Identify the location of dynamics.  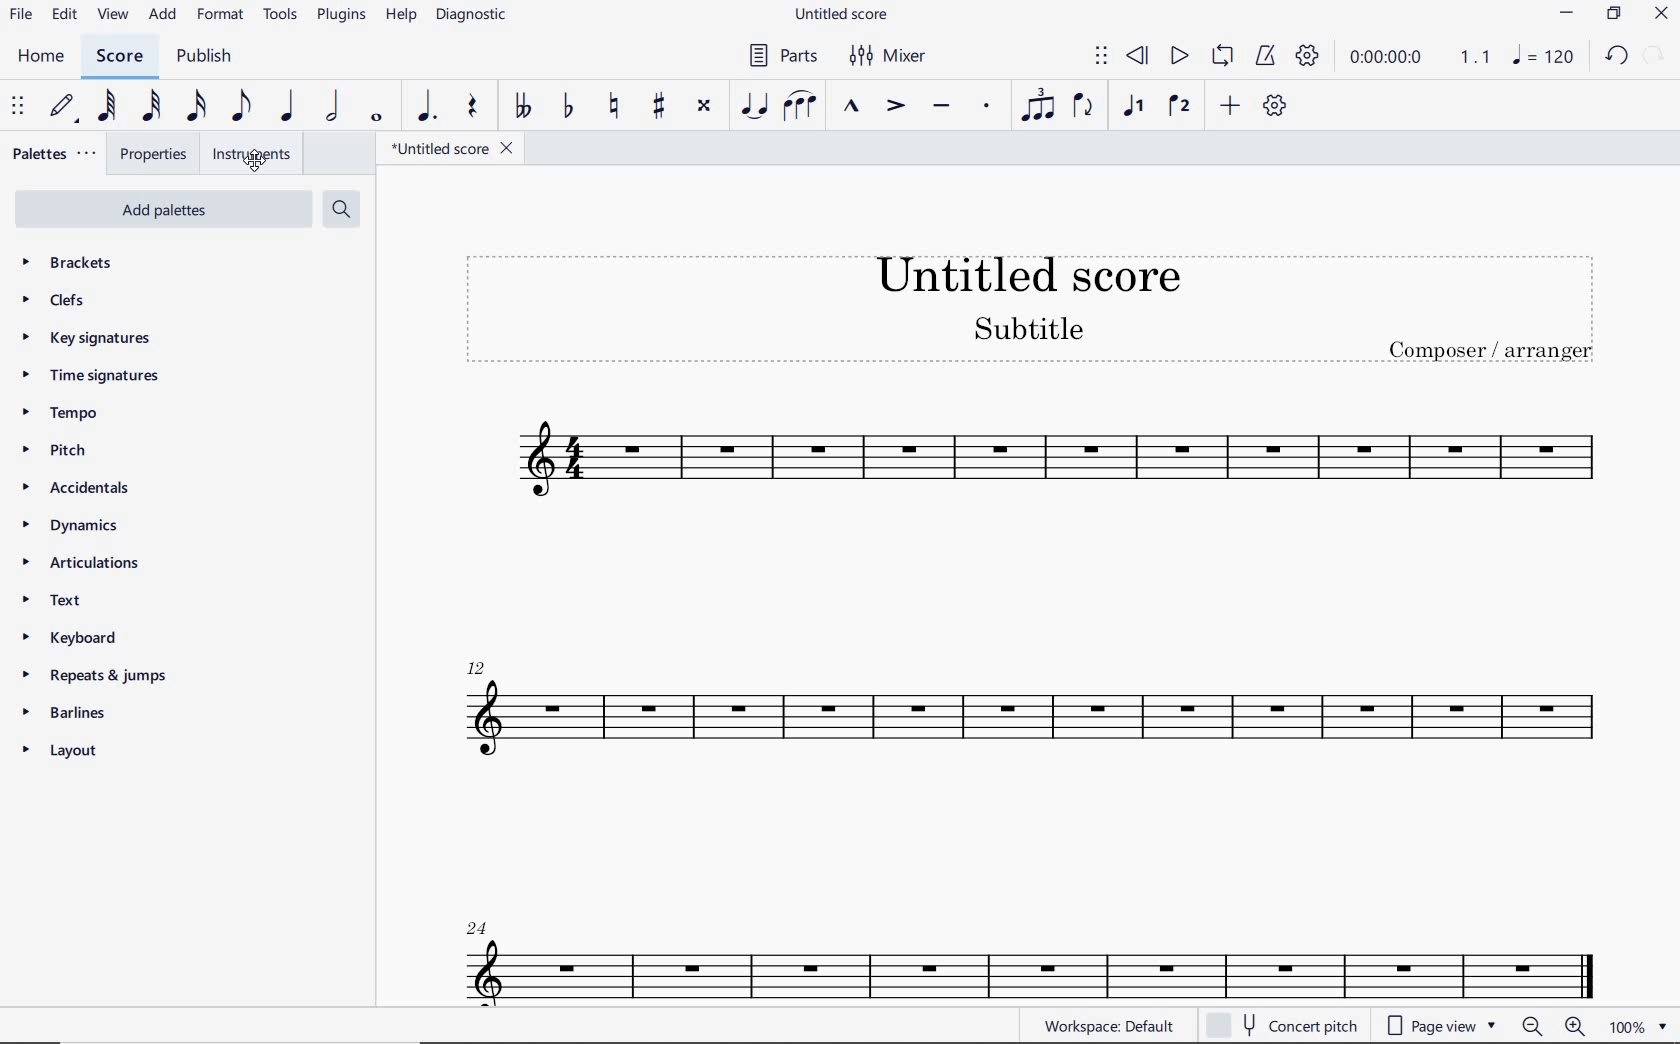
(75, 525).